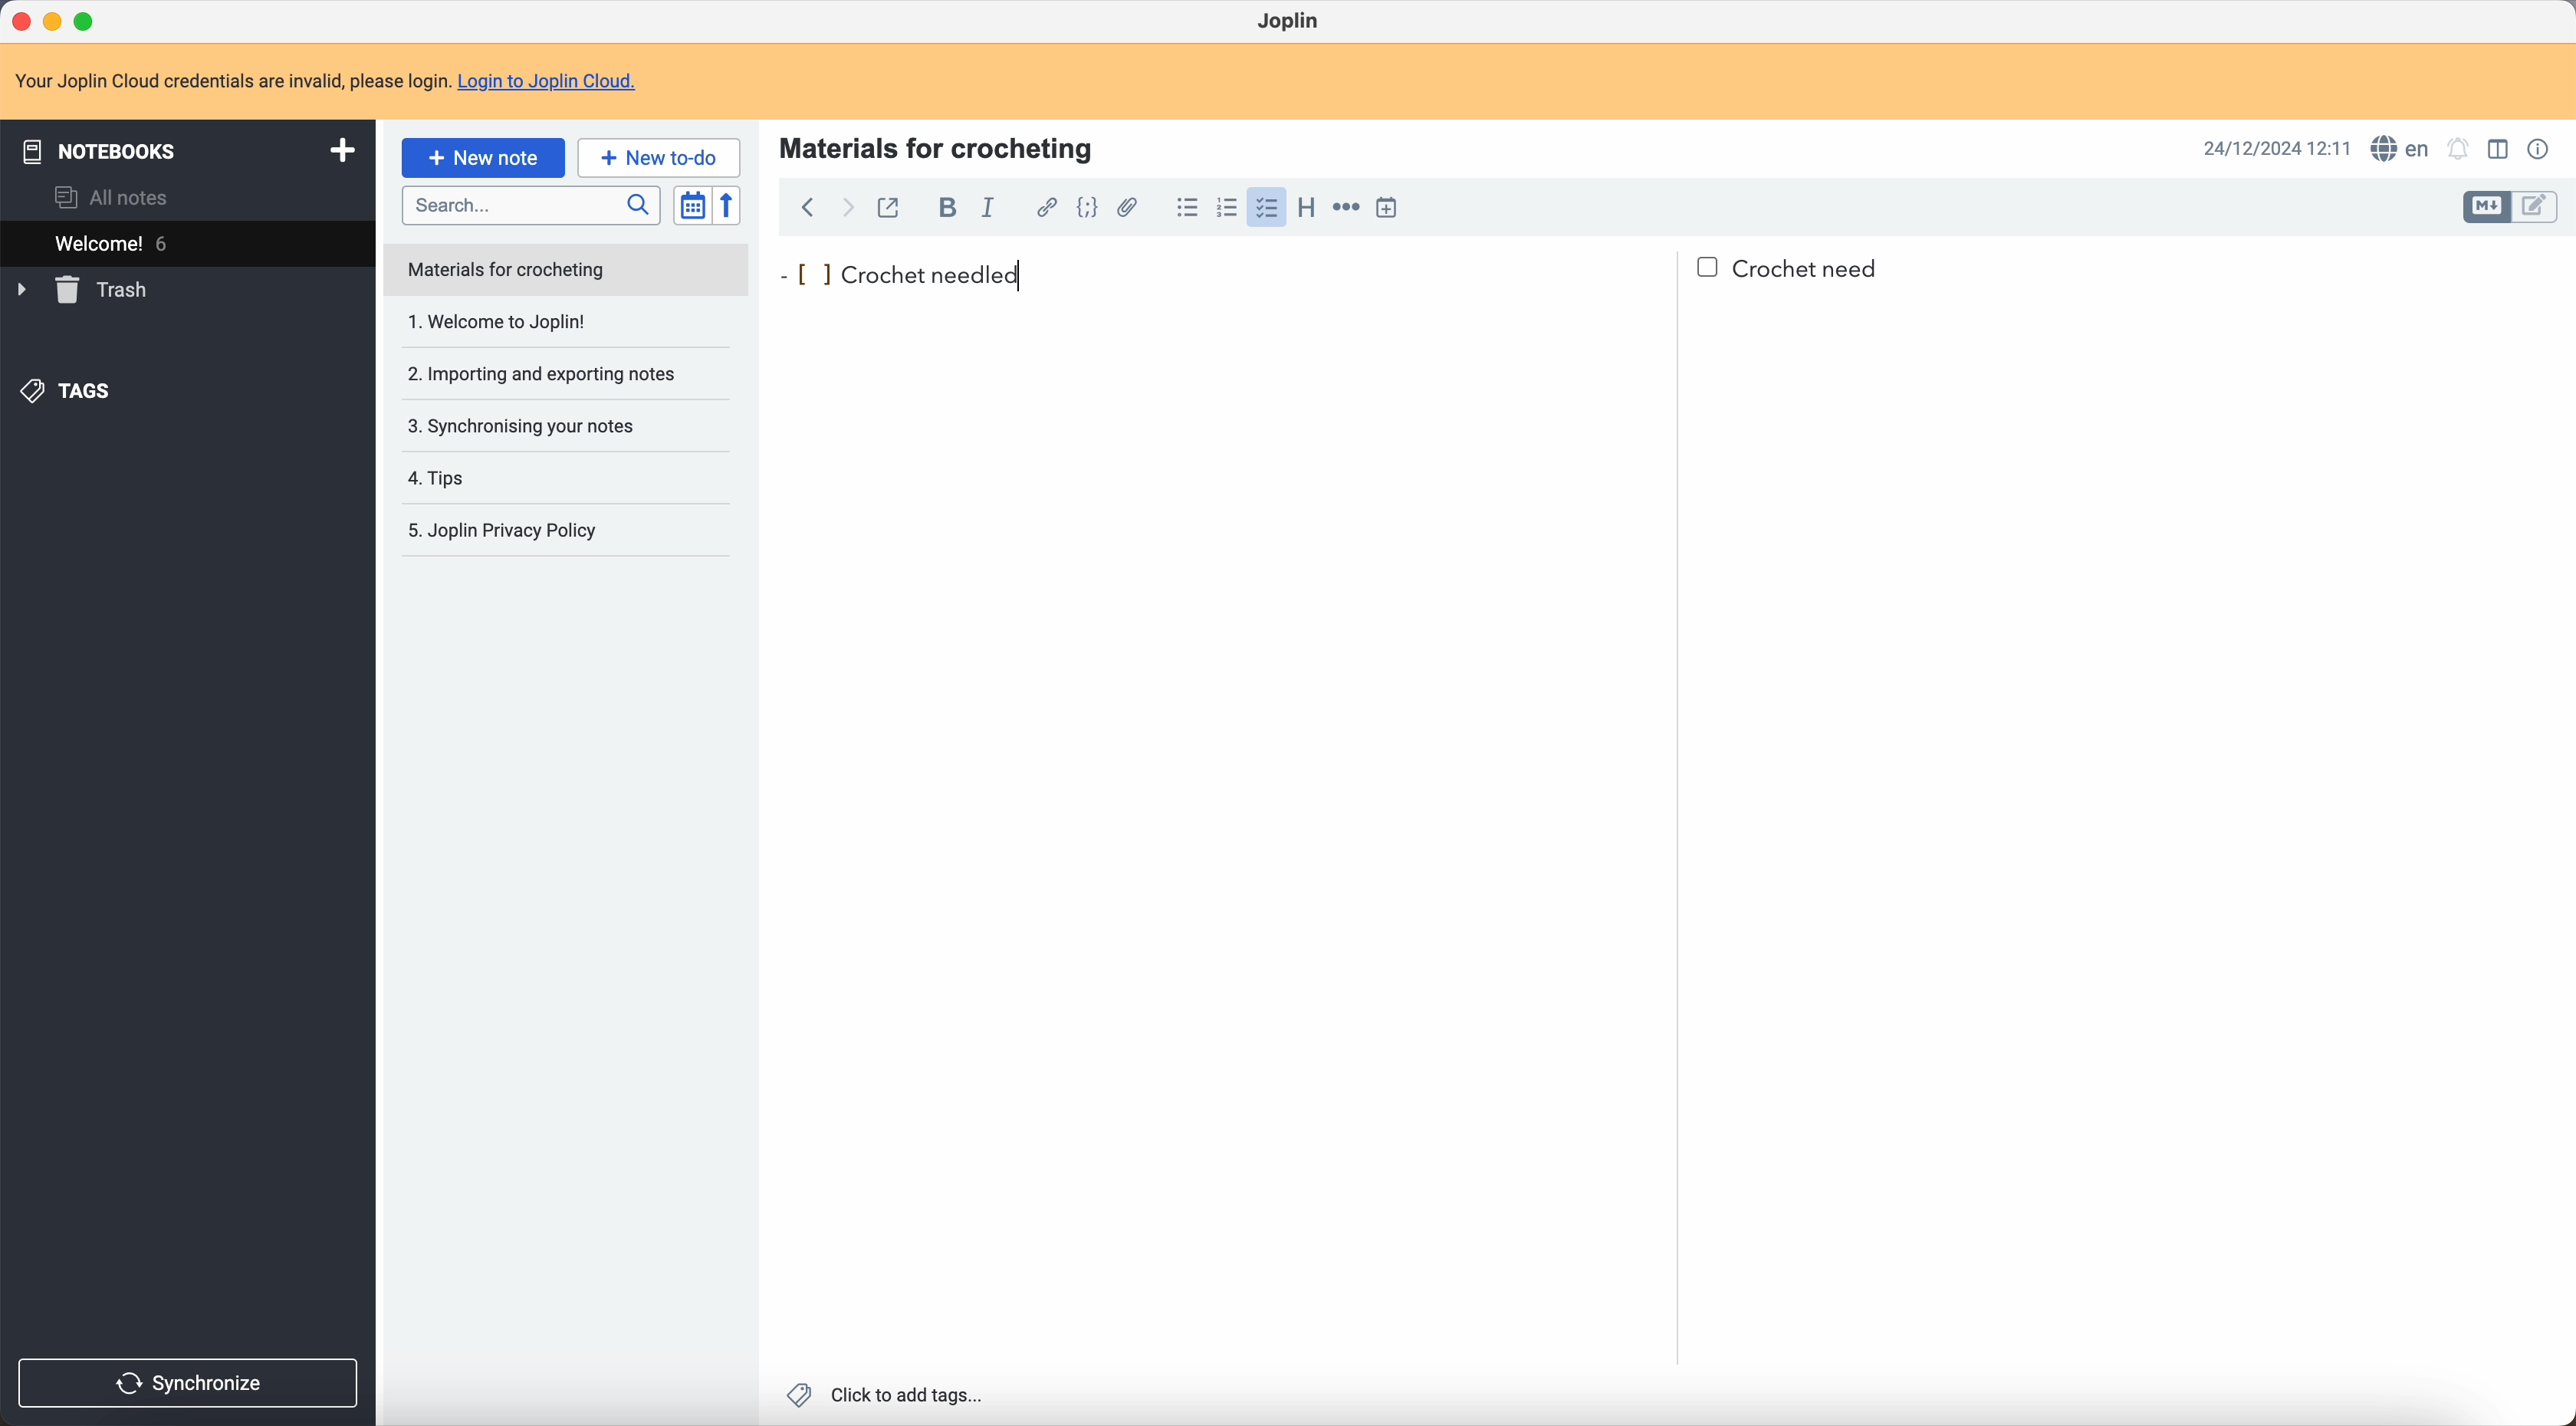  I want to click on note properties, so click(2541, 150).